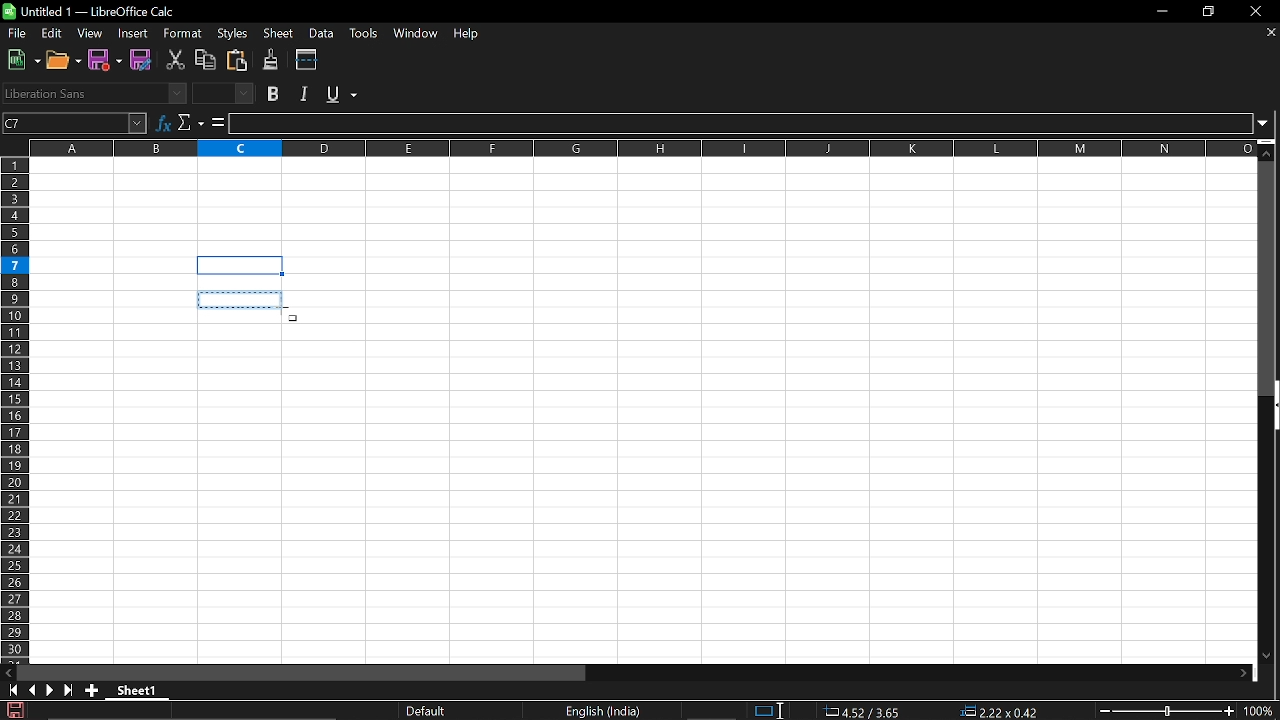  Describe the element at coordinates (281, 34) in the screenshot. I see `Sheet` at that location.